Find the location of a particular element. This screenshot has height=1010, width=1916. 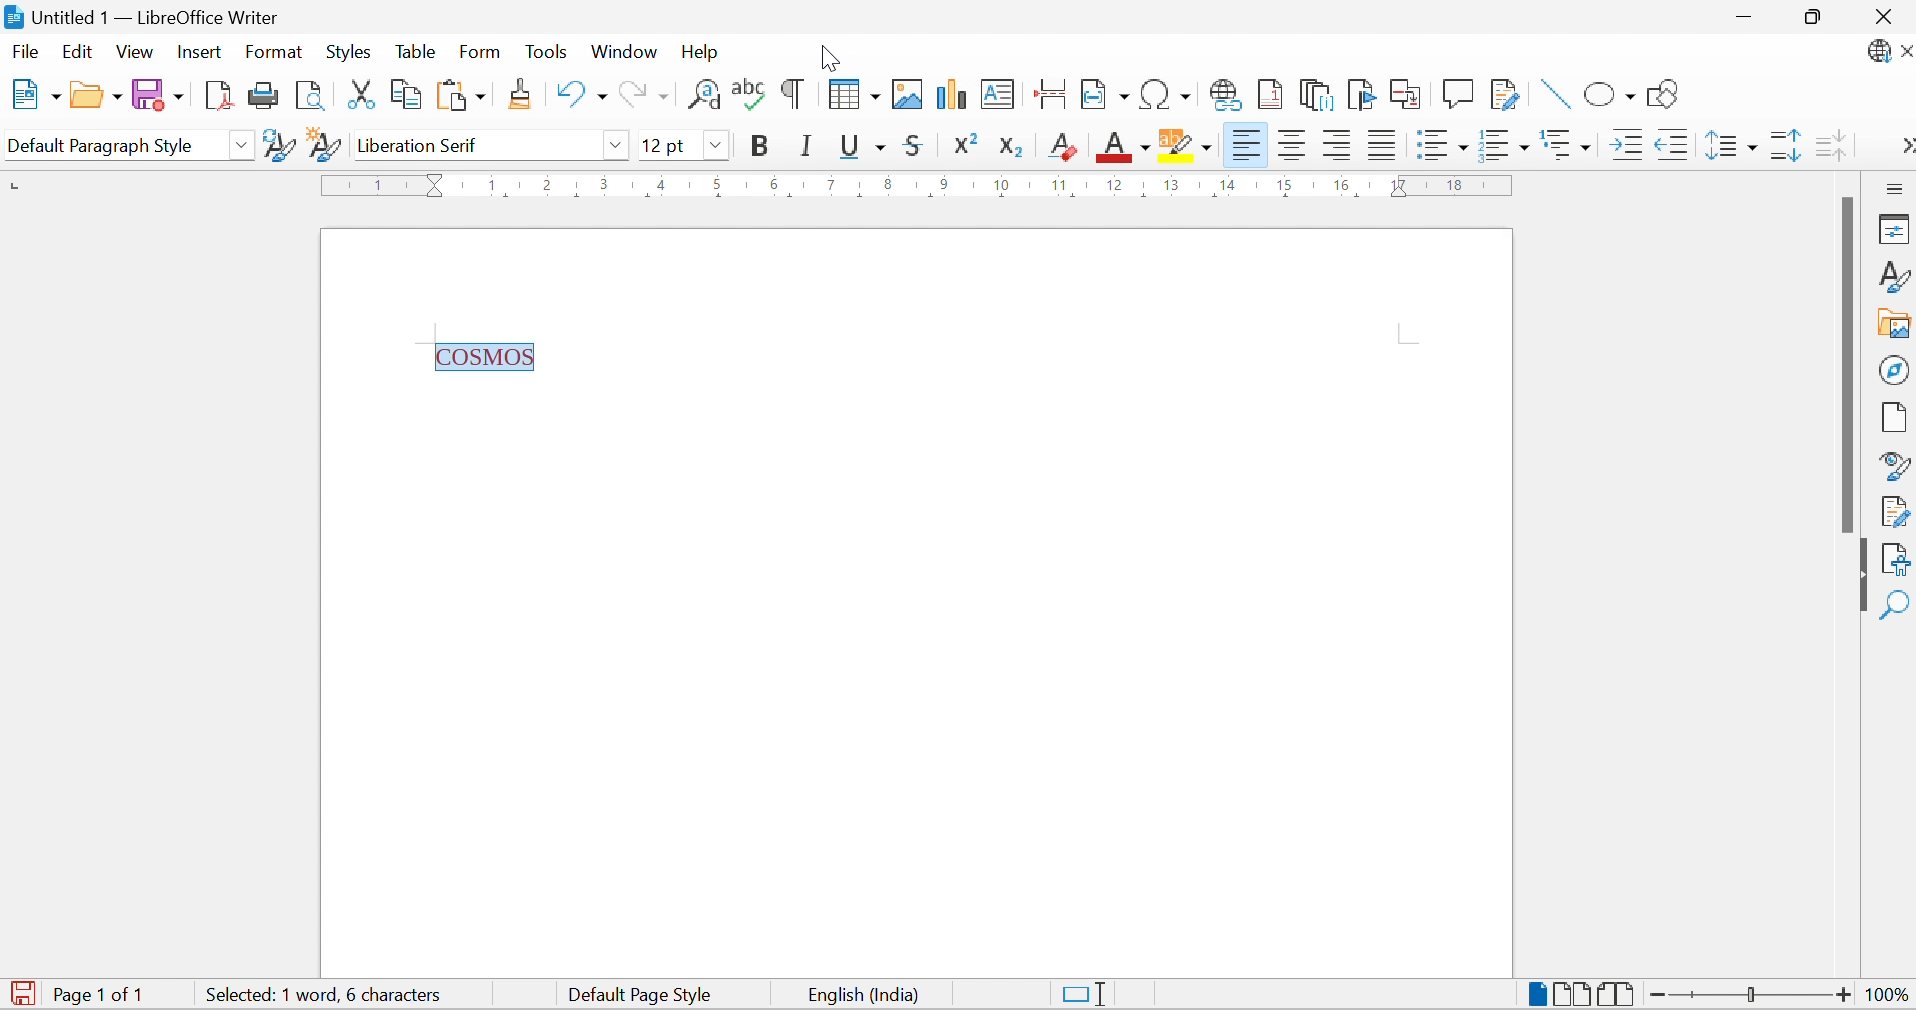

Toggle Unordered List is located at coordinates (1440, 142).